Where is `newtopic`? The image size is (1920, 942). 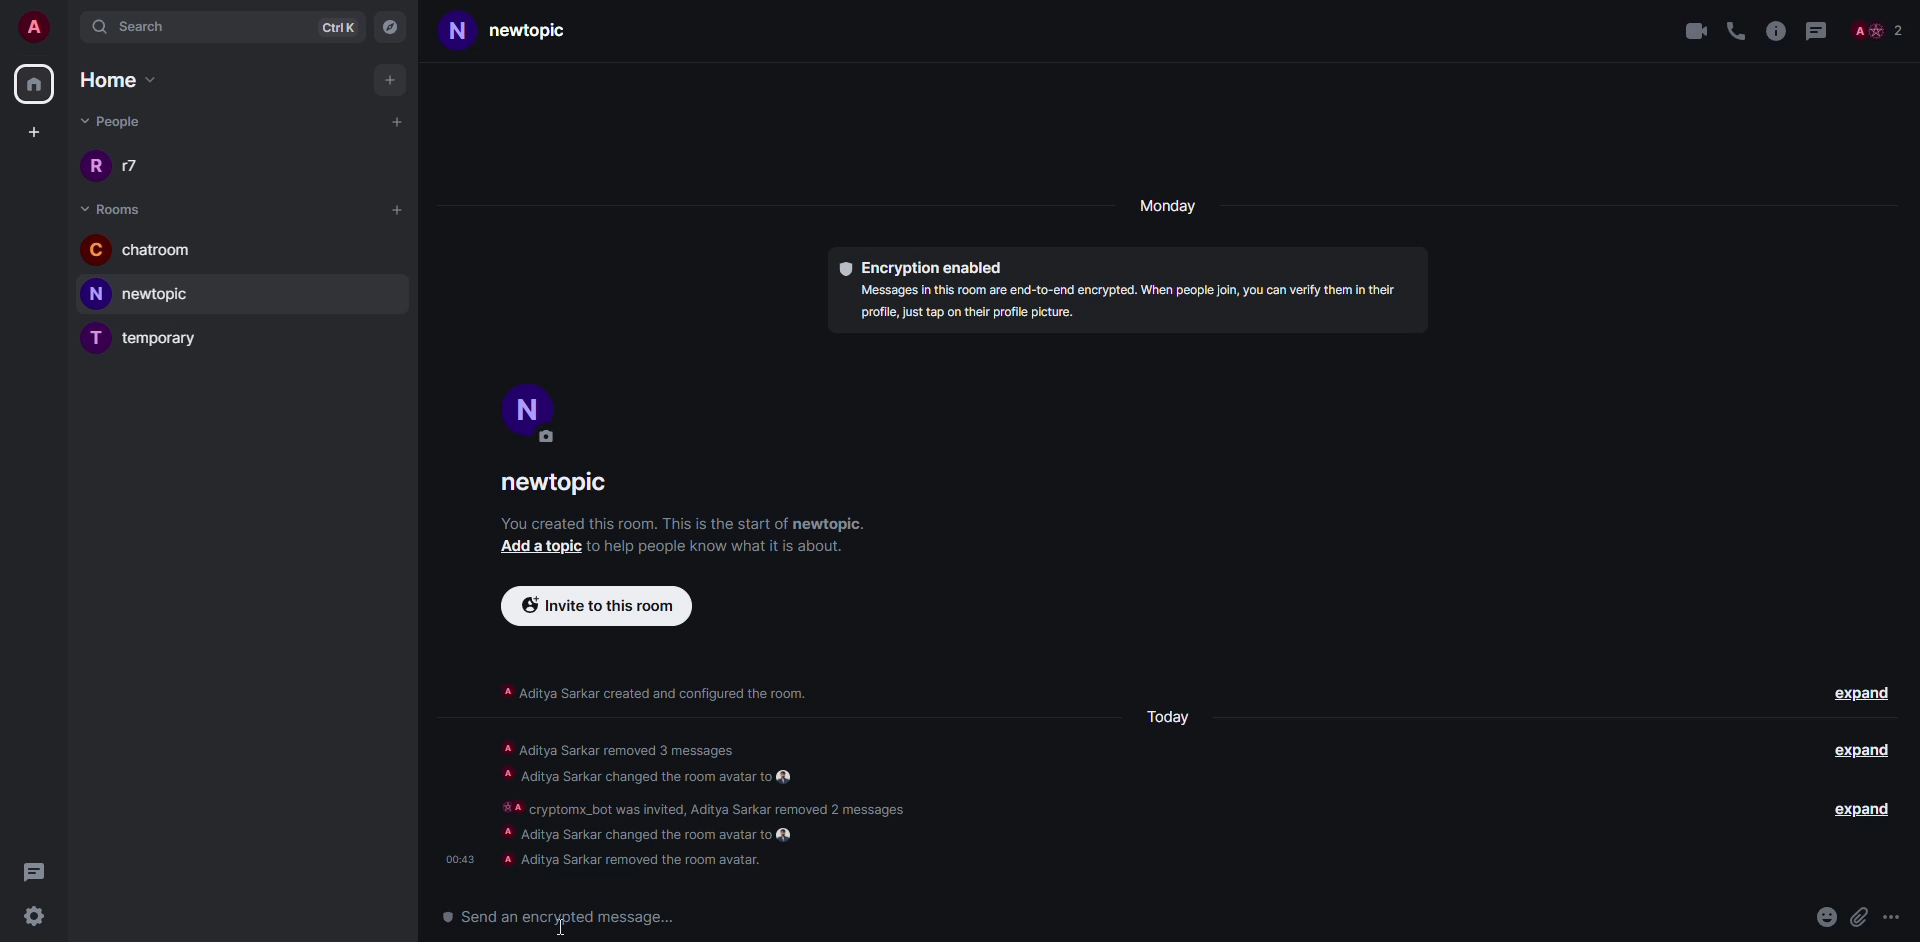 newtopic is located at coordinates (148, 294).